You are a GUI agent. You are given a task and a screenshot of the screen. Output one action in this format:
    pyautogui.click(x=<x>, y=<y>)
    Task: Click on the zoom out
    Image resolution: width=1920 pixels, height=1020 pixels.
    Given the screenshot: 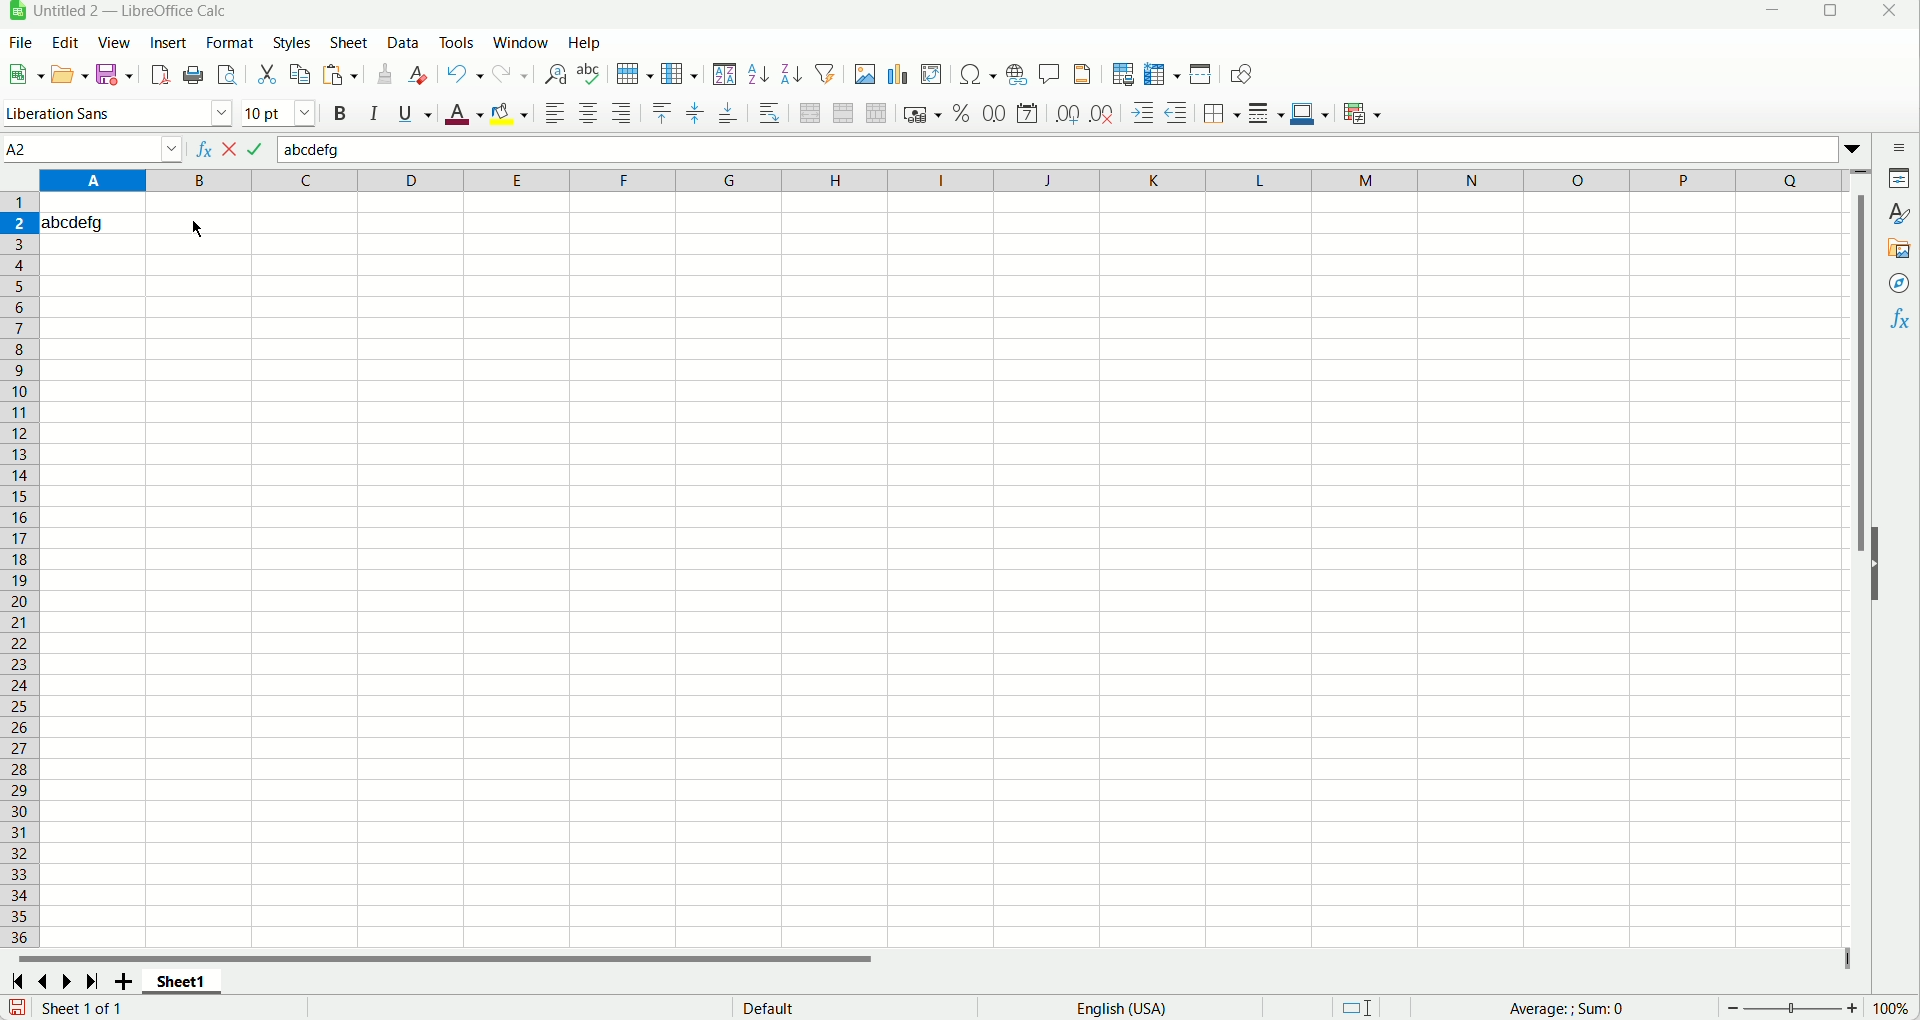 What is the action you would take?
    pyautogui.click(x=1734, y=1008)
    